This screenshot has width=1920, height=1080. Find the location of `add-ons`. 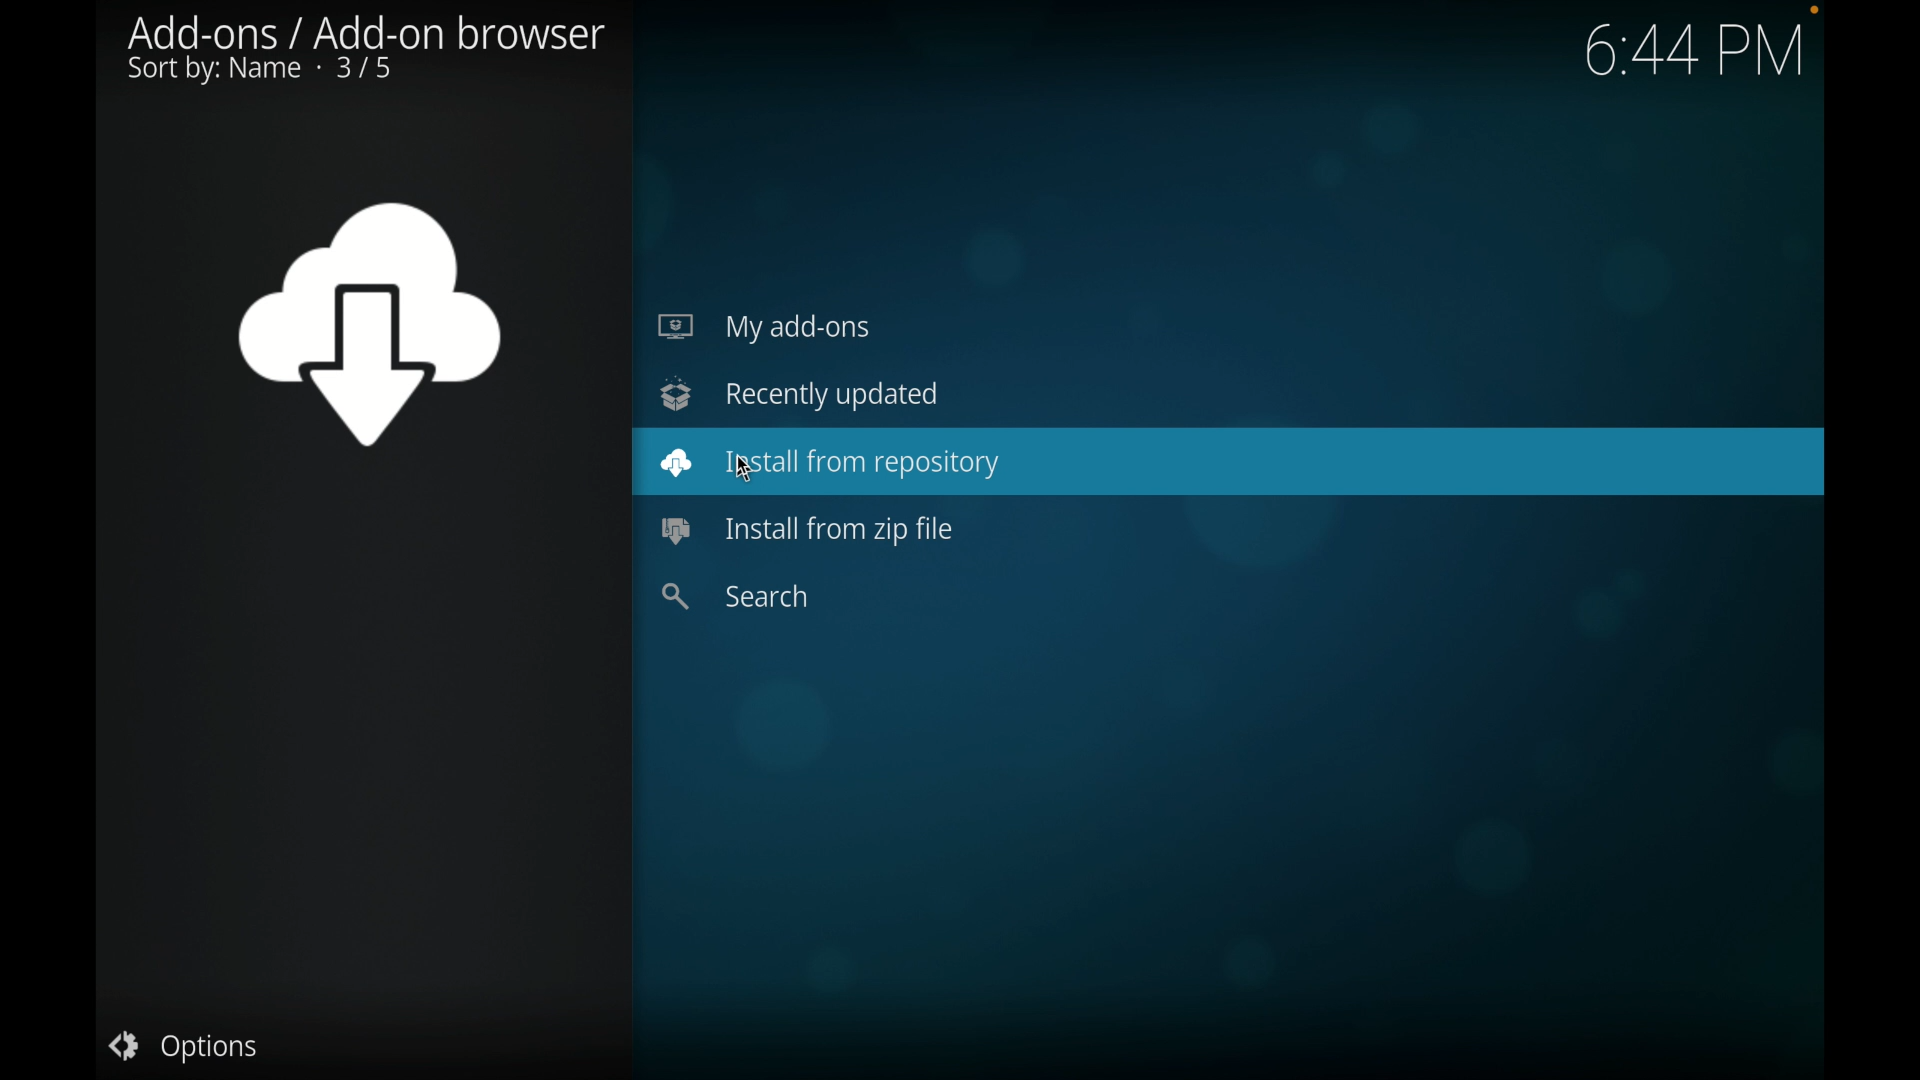

add-ons is located at coordinates (367, 325).